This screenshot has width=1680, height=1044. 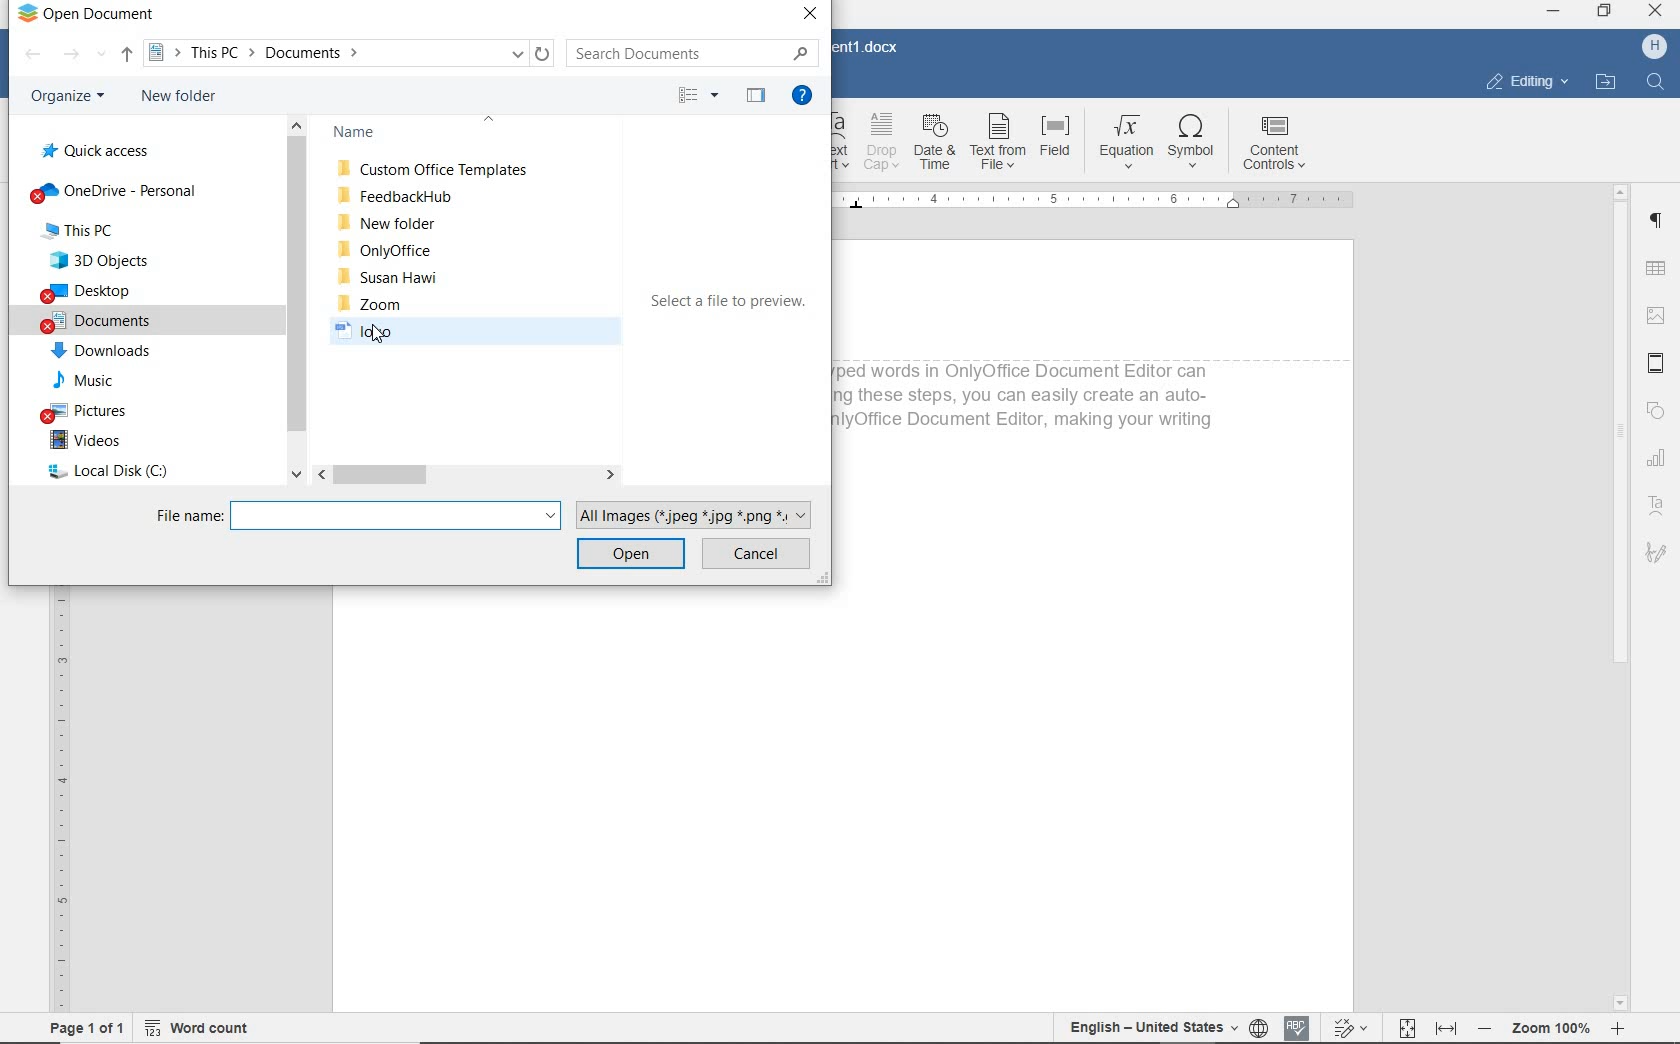 I want to click on HEADER & FOOTER, so click(x=1656, y=365).